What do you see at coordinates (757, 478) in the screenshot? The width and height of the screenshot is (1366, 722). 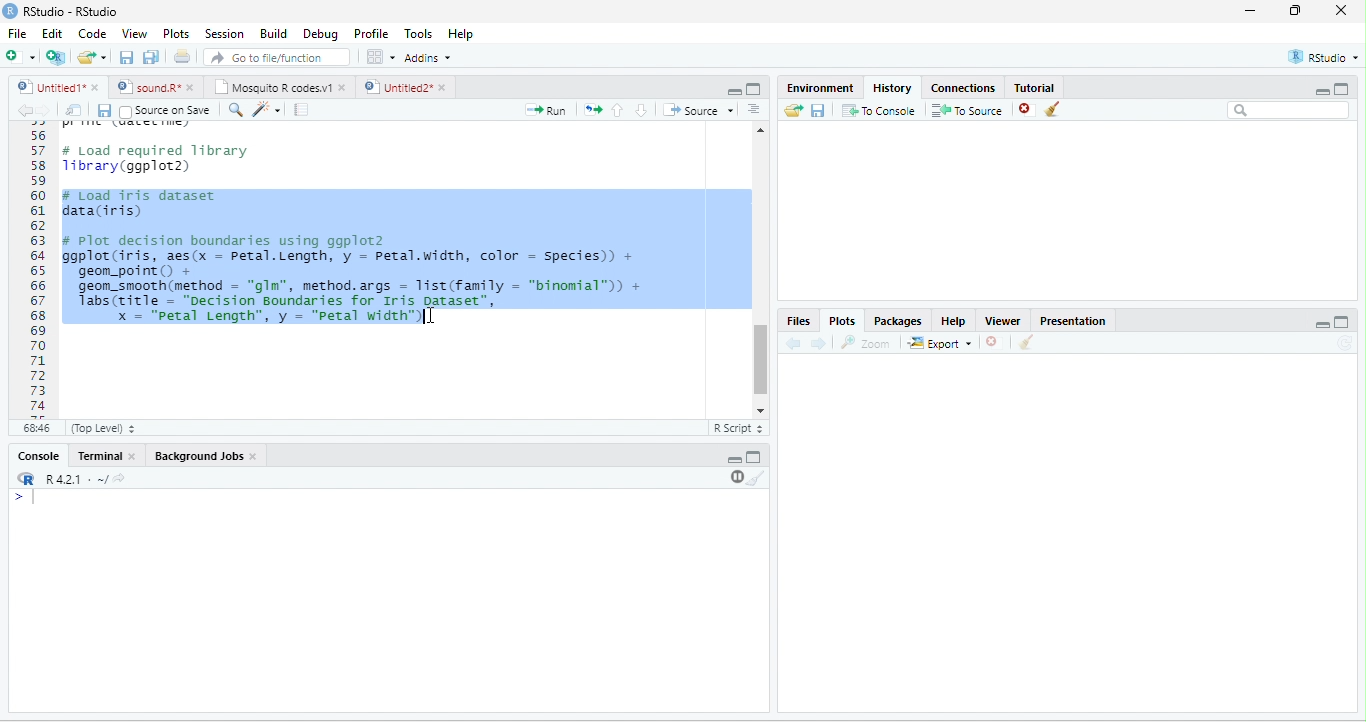 I see `clear` at bounding box center [757, 478].